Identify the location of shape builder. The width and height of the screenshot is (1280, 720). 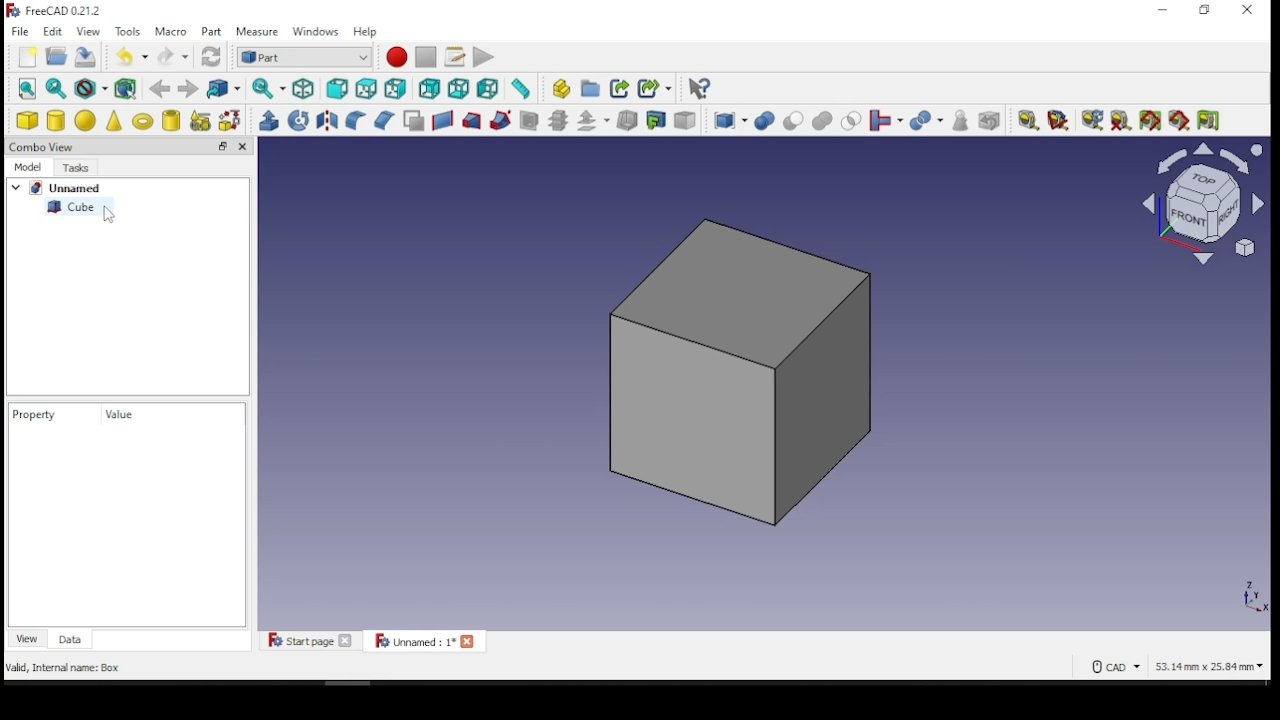
(231, 120).